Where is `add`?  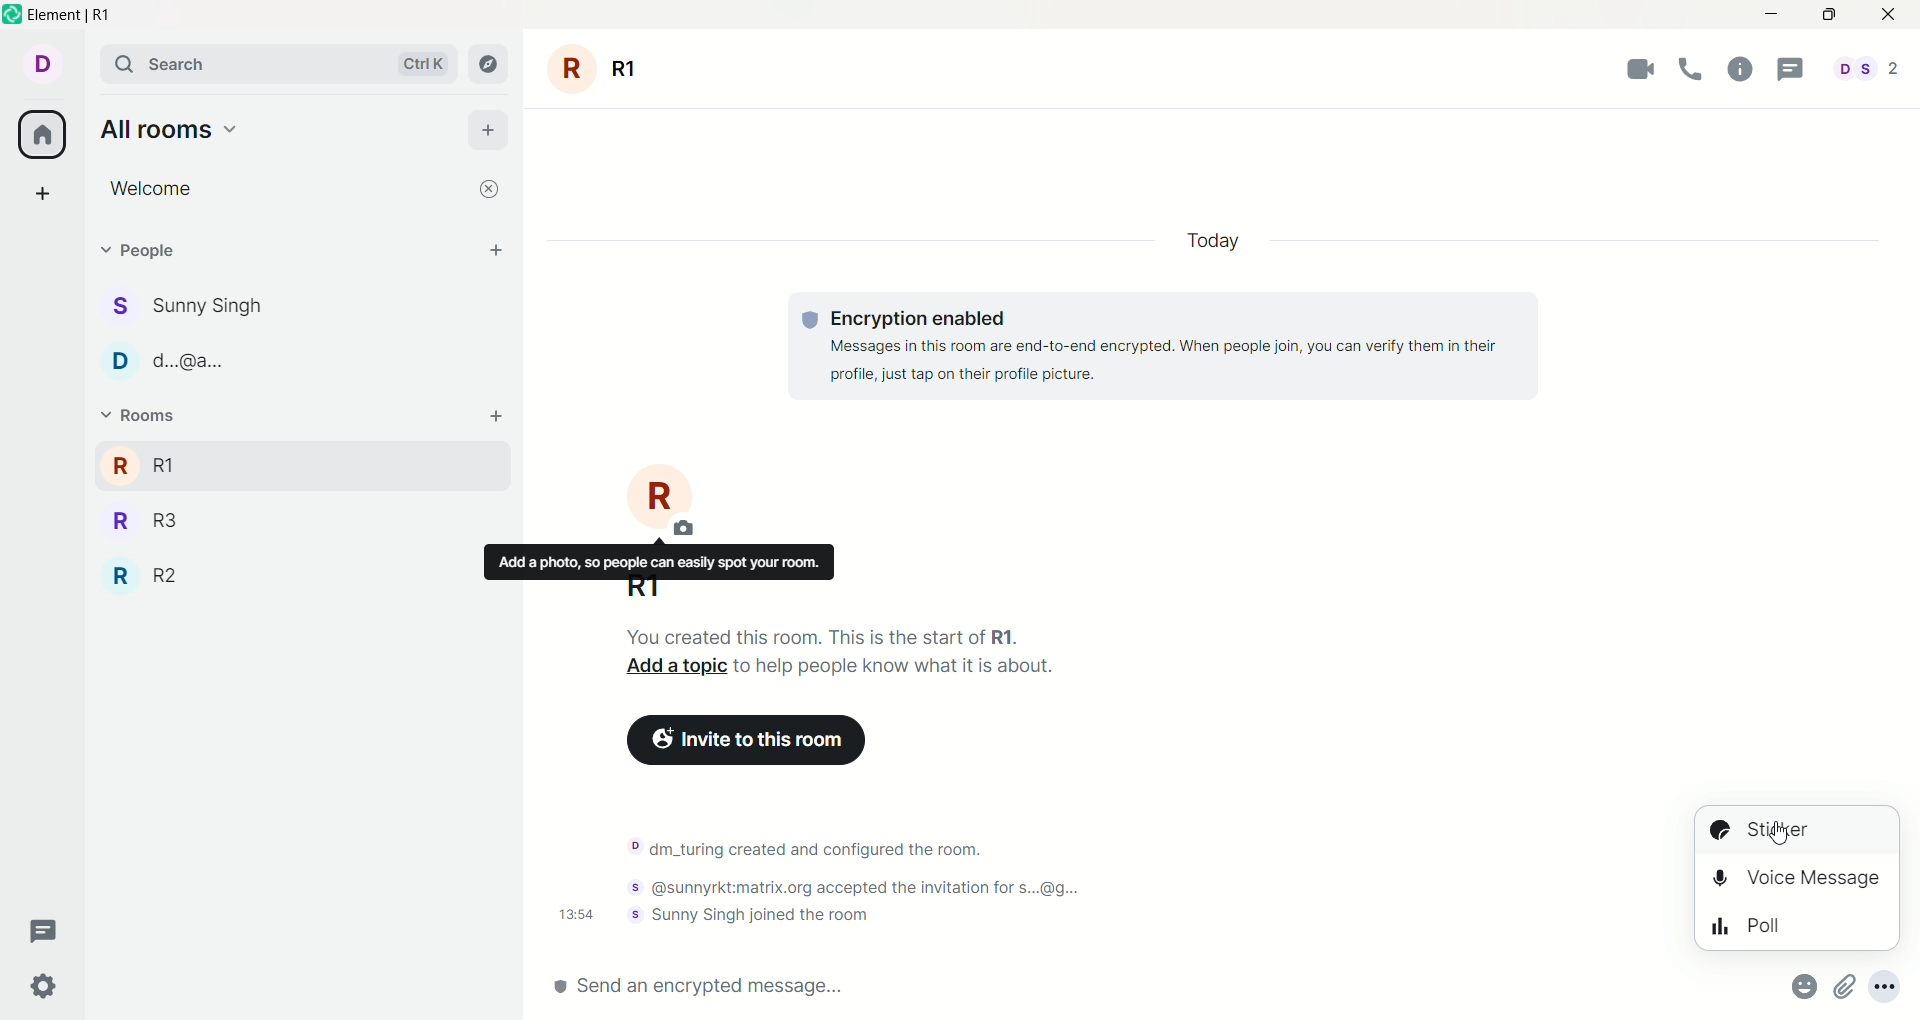 add is located at coordinates (489, 131).